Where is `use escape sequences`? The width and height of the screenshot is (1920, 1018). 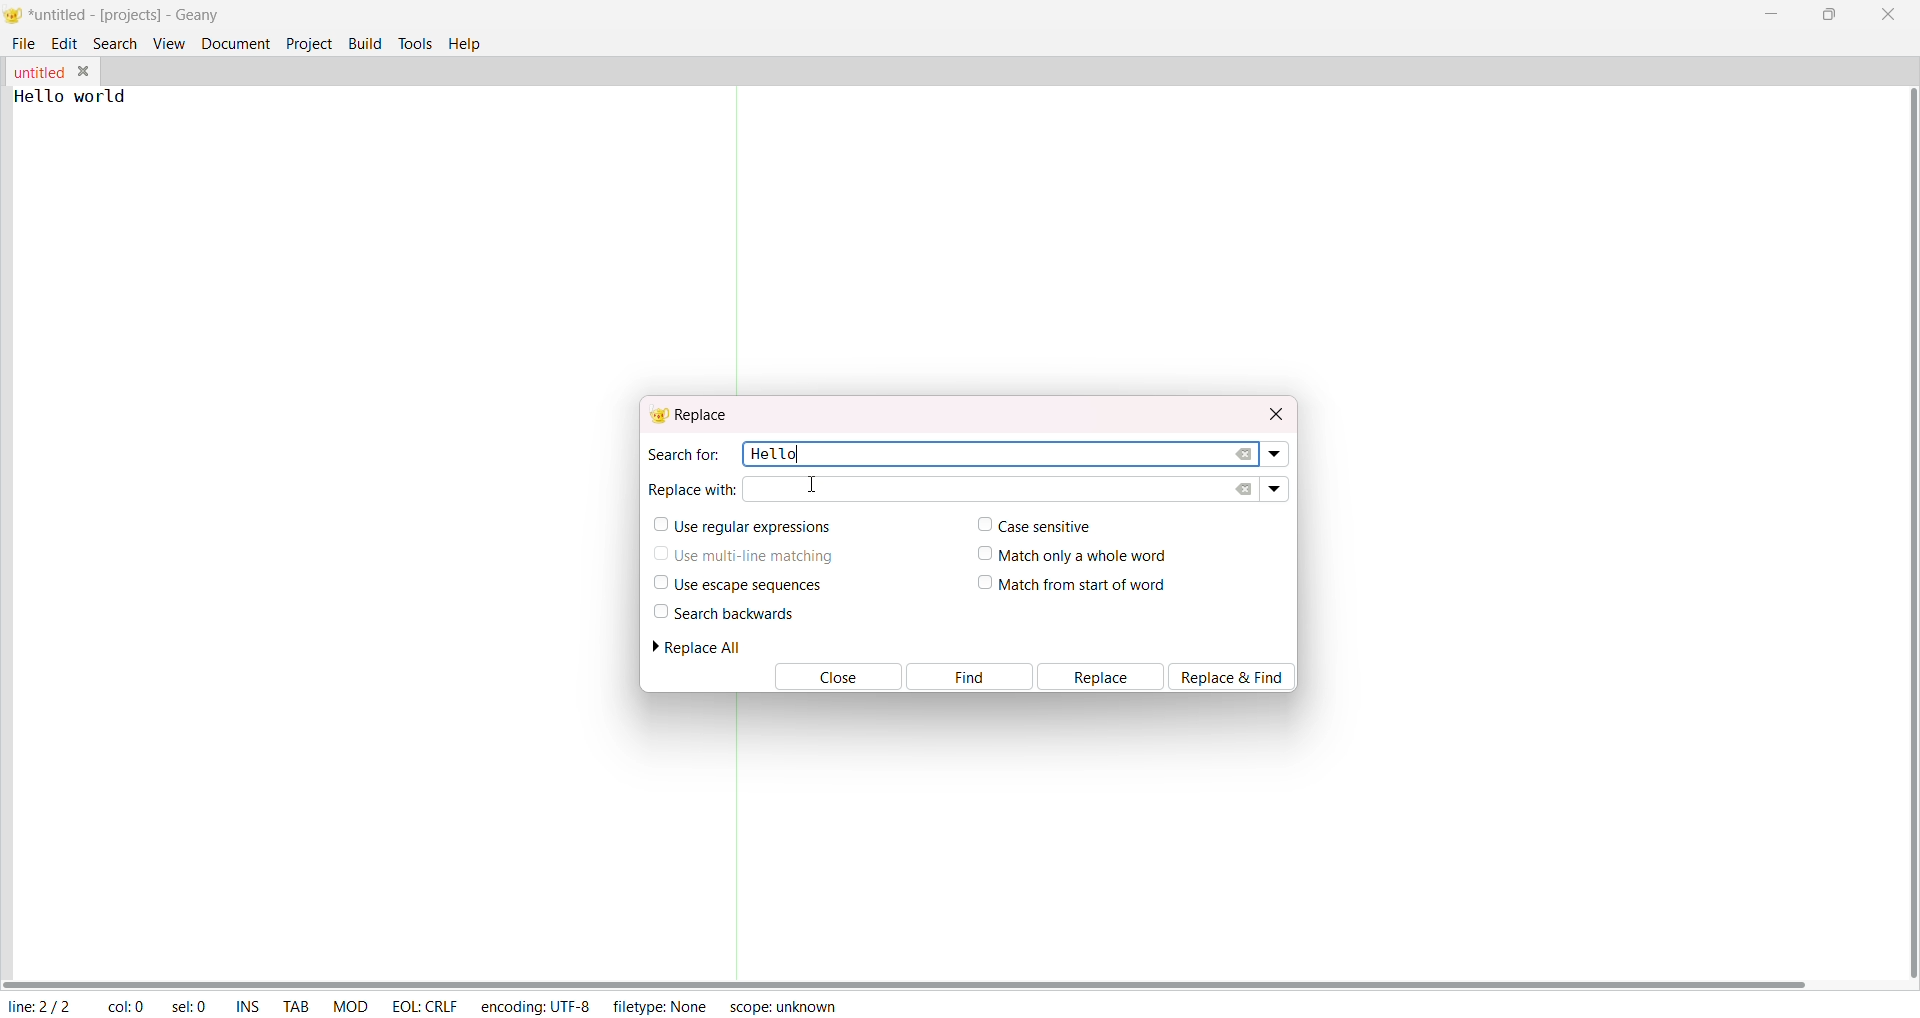 use escape sequences is located at coordinates (734, 584).